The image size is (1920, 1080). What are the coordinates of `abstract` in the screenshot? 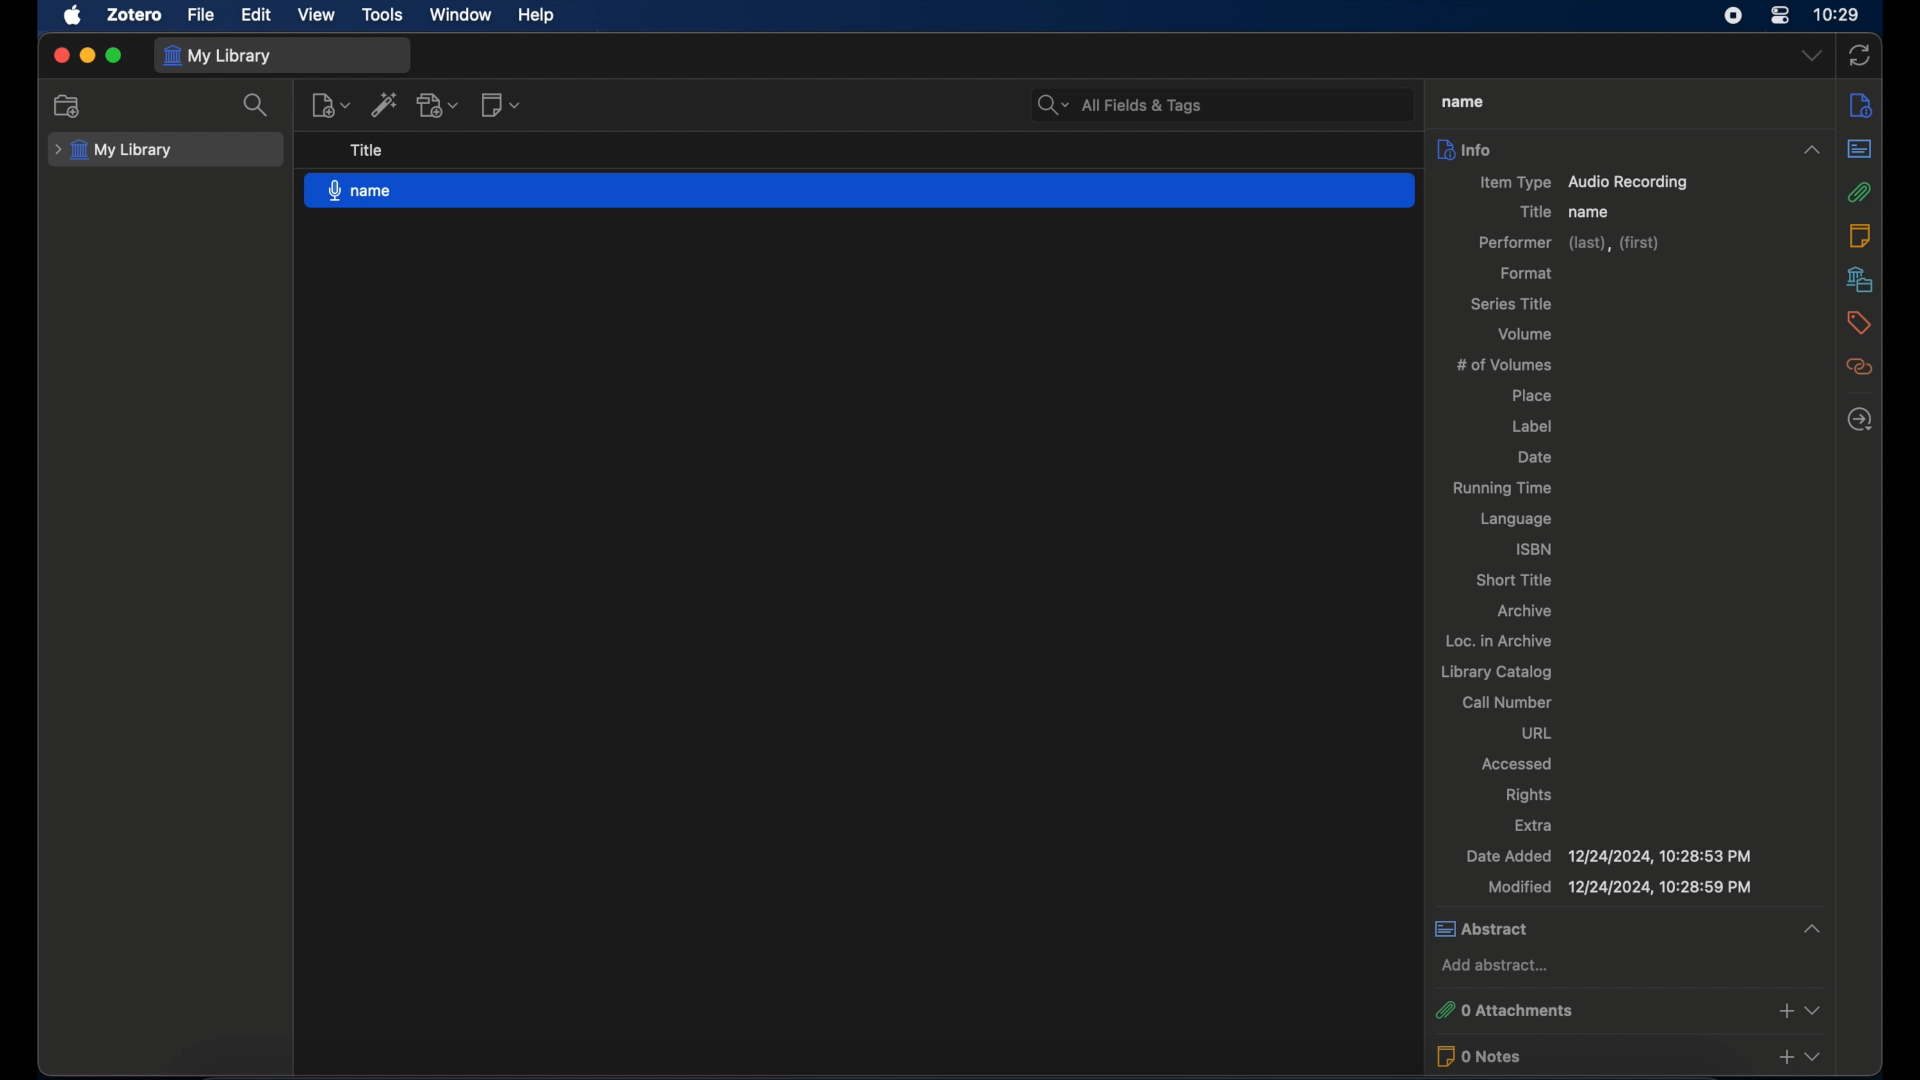 It's located at (1628, 928).